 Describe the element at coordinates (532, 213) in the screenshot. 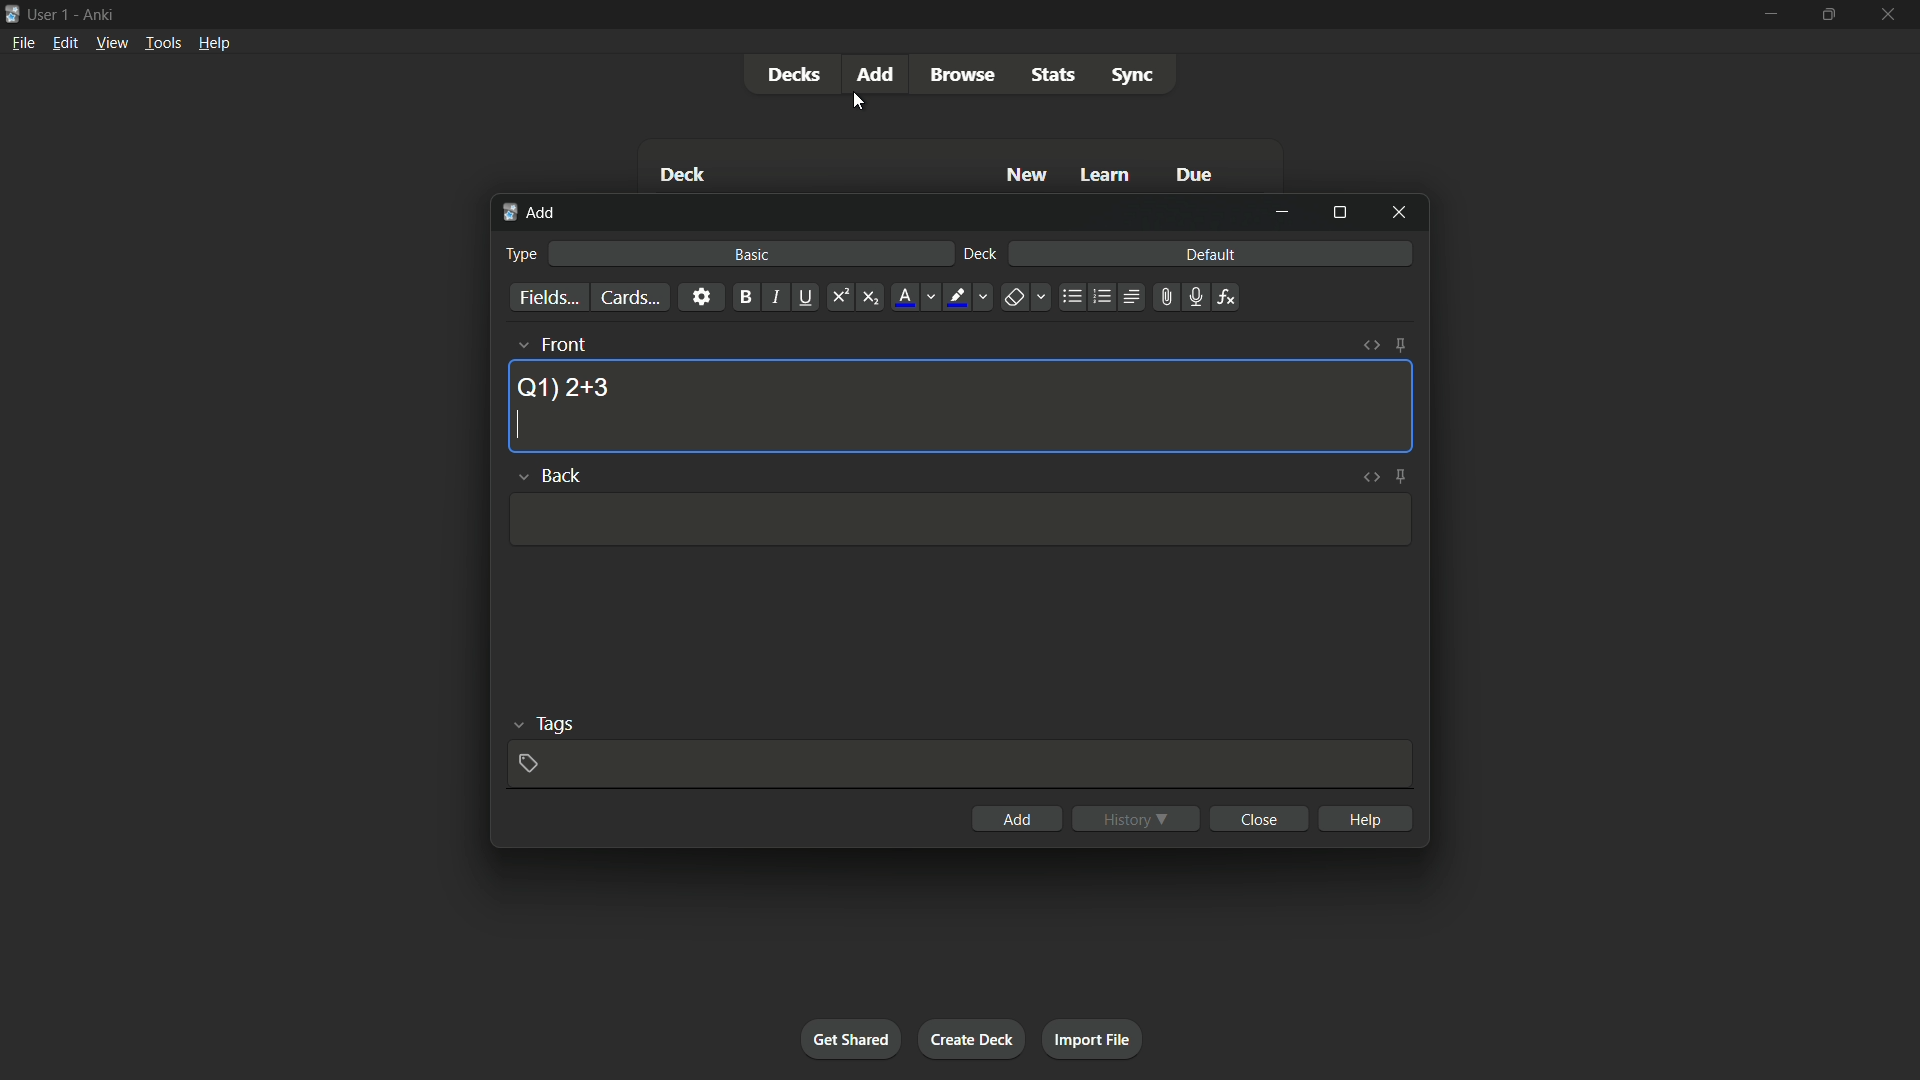

I see `add` at that location.